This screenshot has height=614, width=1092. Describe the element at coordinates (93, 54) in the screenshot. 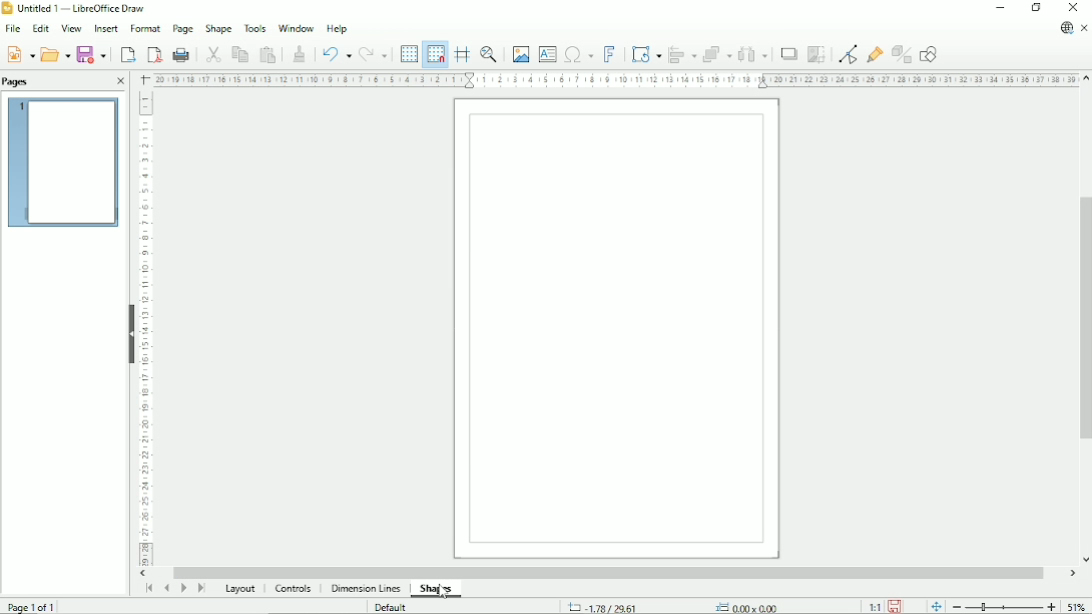

I see `Save` at that location.